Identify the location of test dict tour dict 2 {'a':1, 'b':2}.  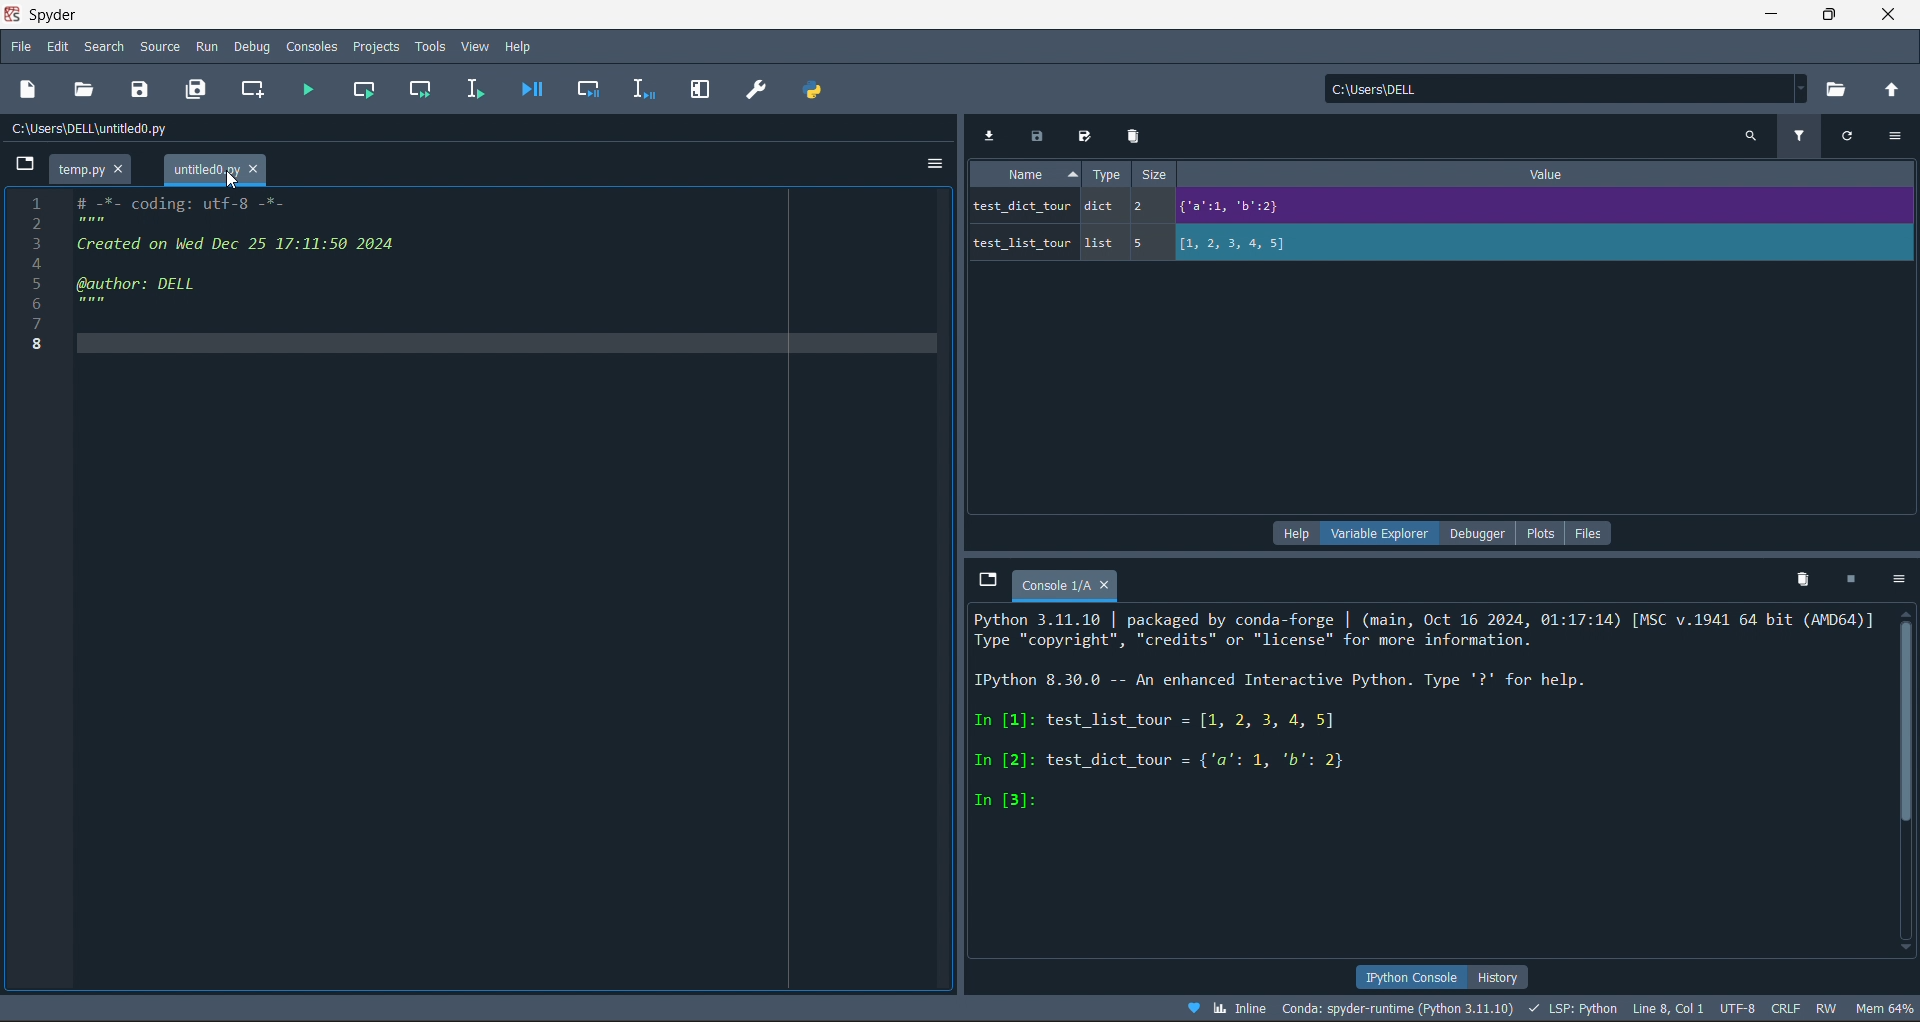
(1257, 207).